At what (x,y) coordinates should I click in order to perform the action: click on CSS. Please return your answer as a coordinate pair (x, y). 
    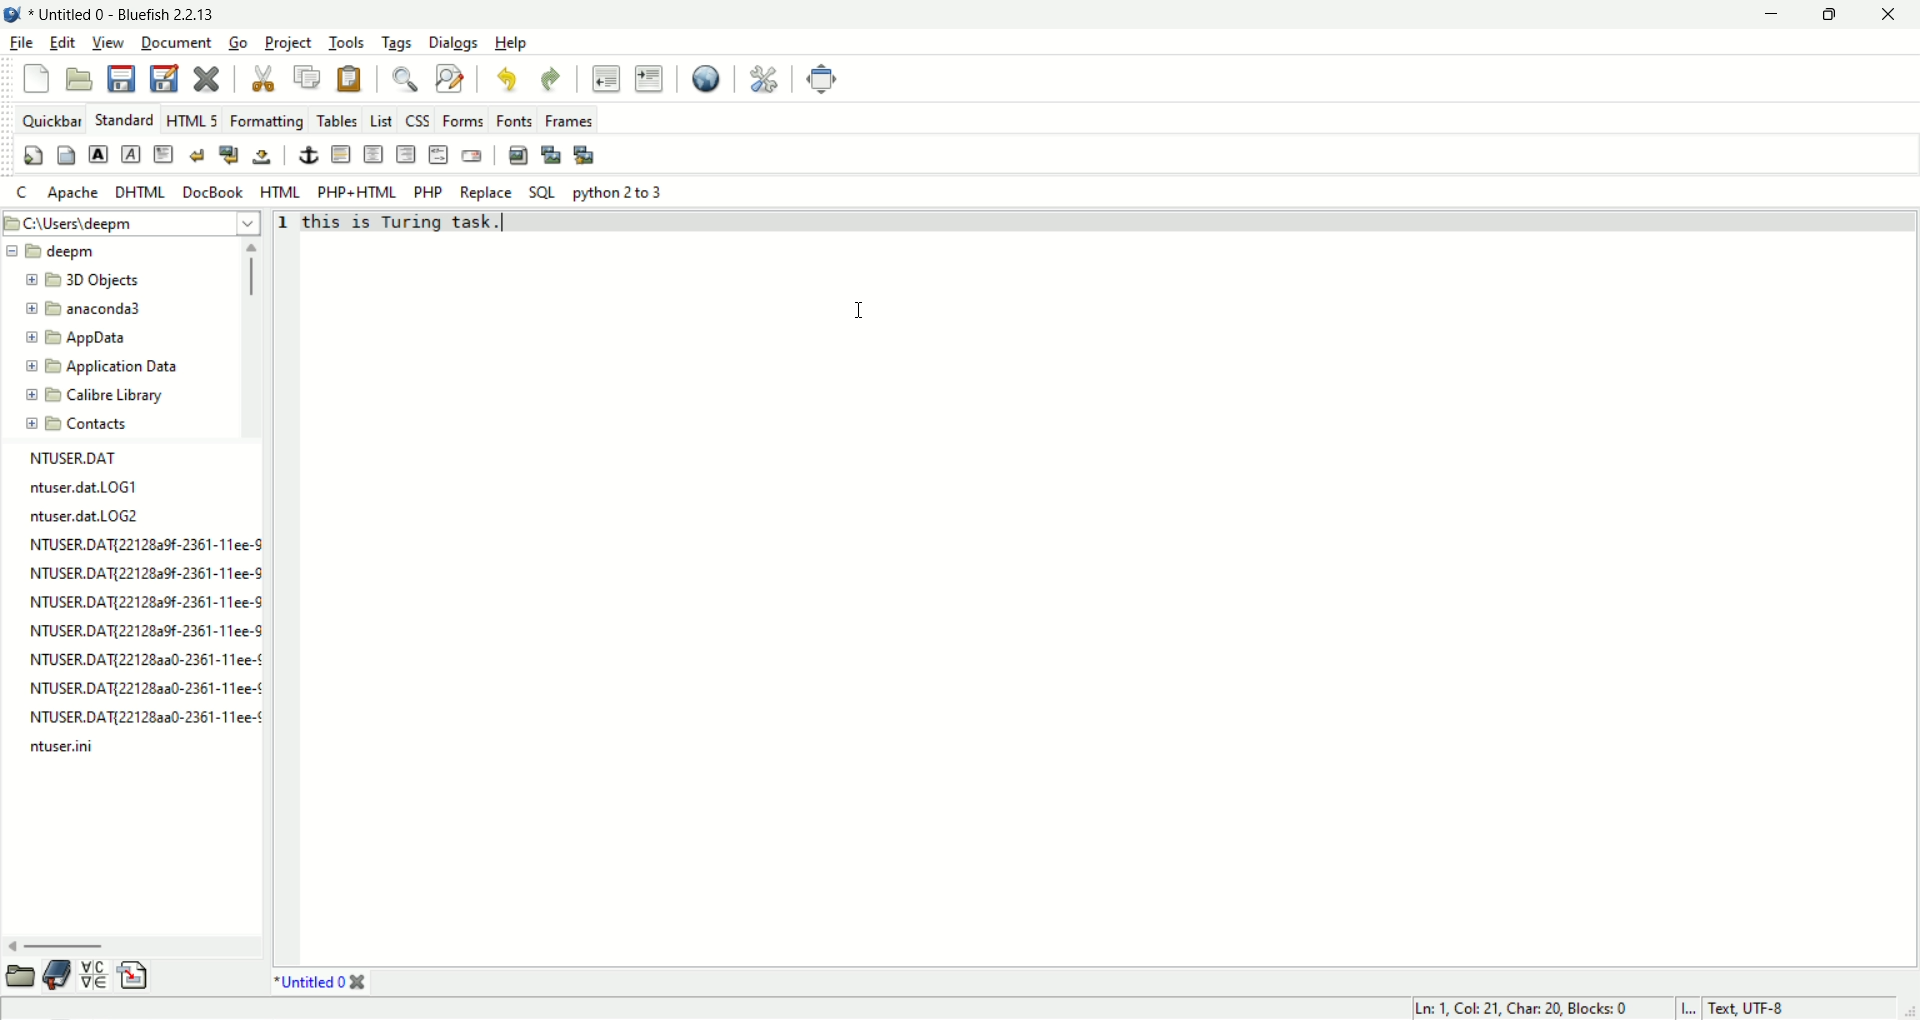
    Looking at the image, I should click on (419, 122).